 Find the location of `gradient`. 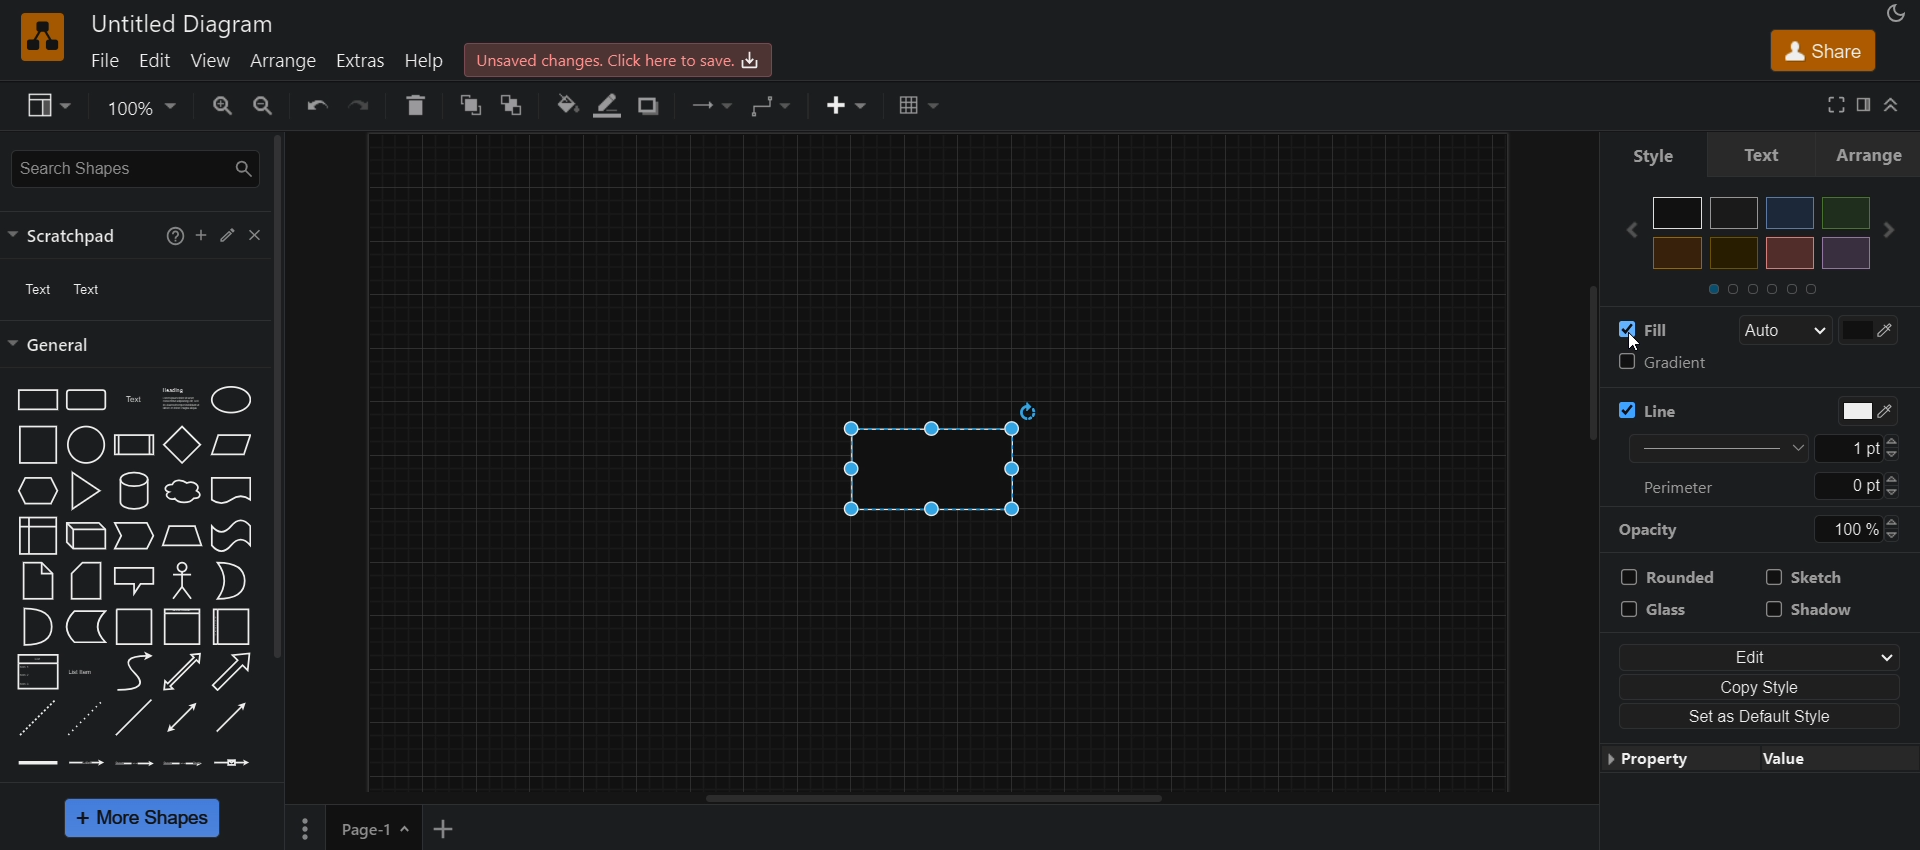

gradient is located at coordinates (1669, 362).